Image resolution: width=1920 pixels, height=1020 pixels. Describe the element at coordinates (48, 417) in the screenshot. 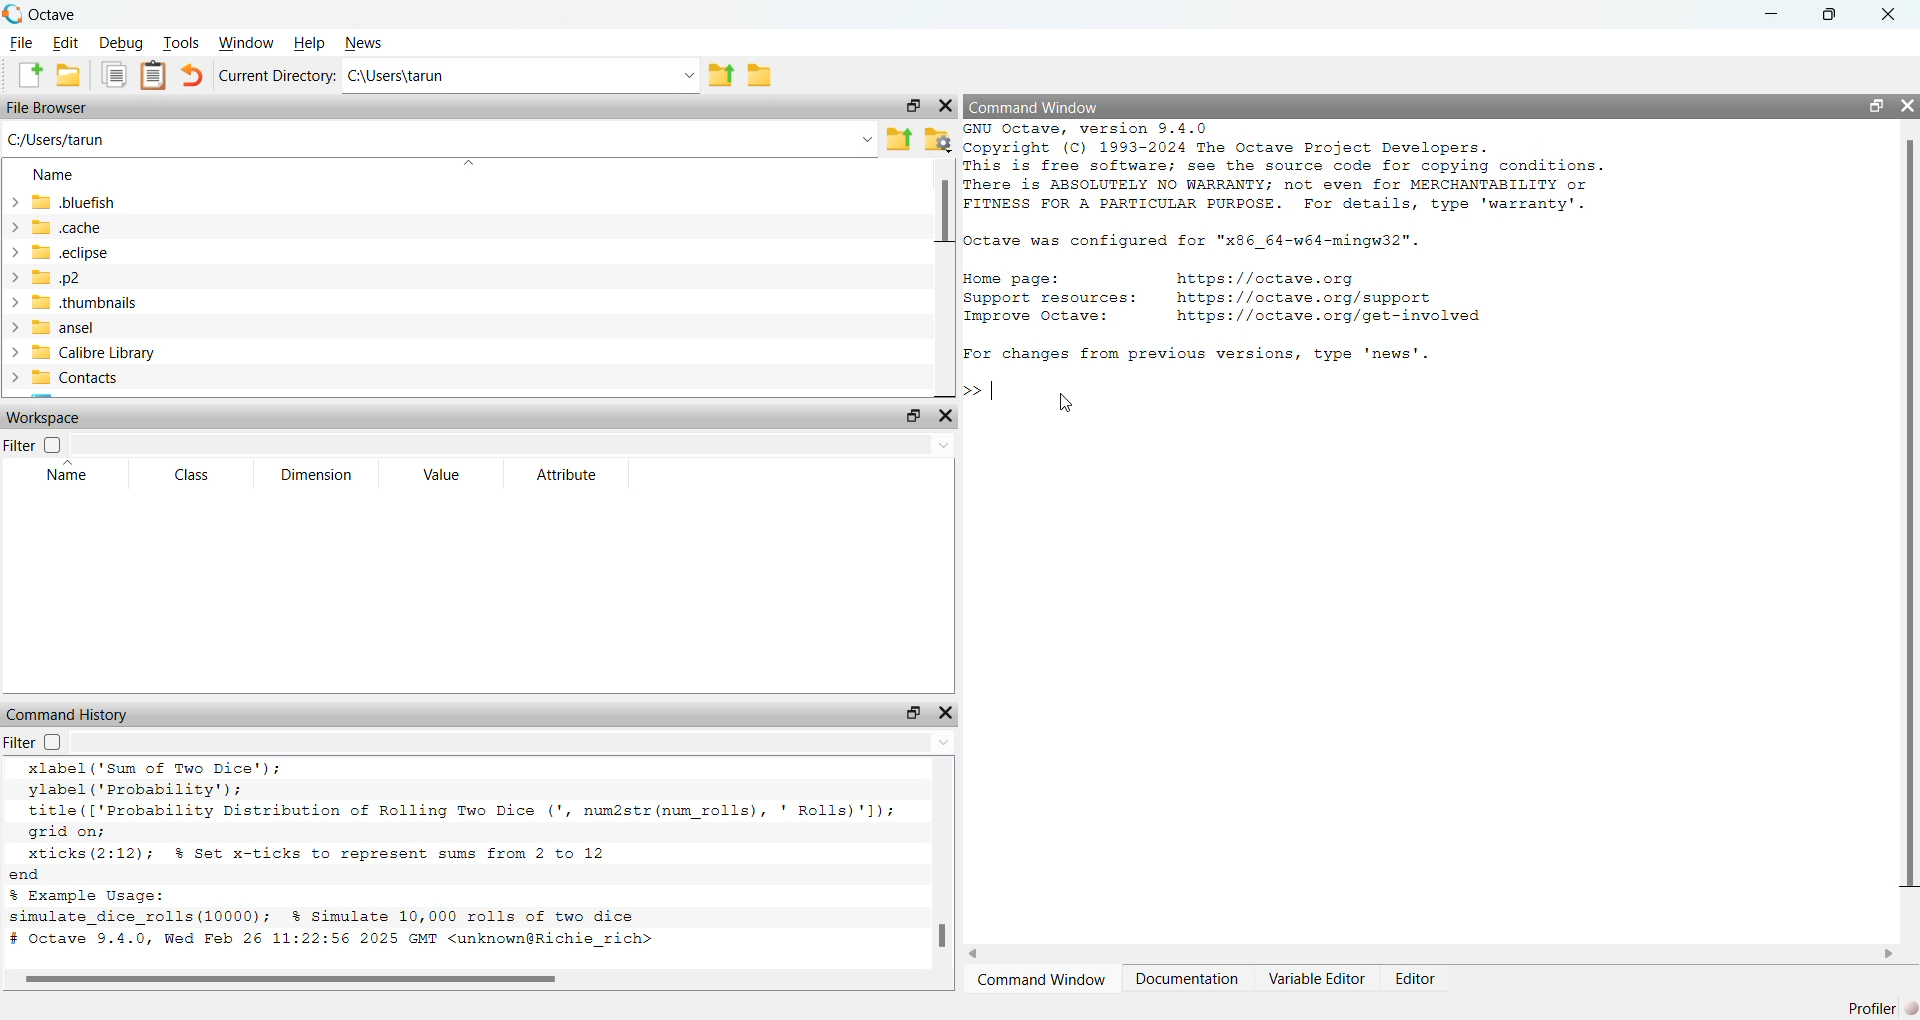

I see `Workspace` at that location.